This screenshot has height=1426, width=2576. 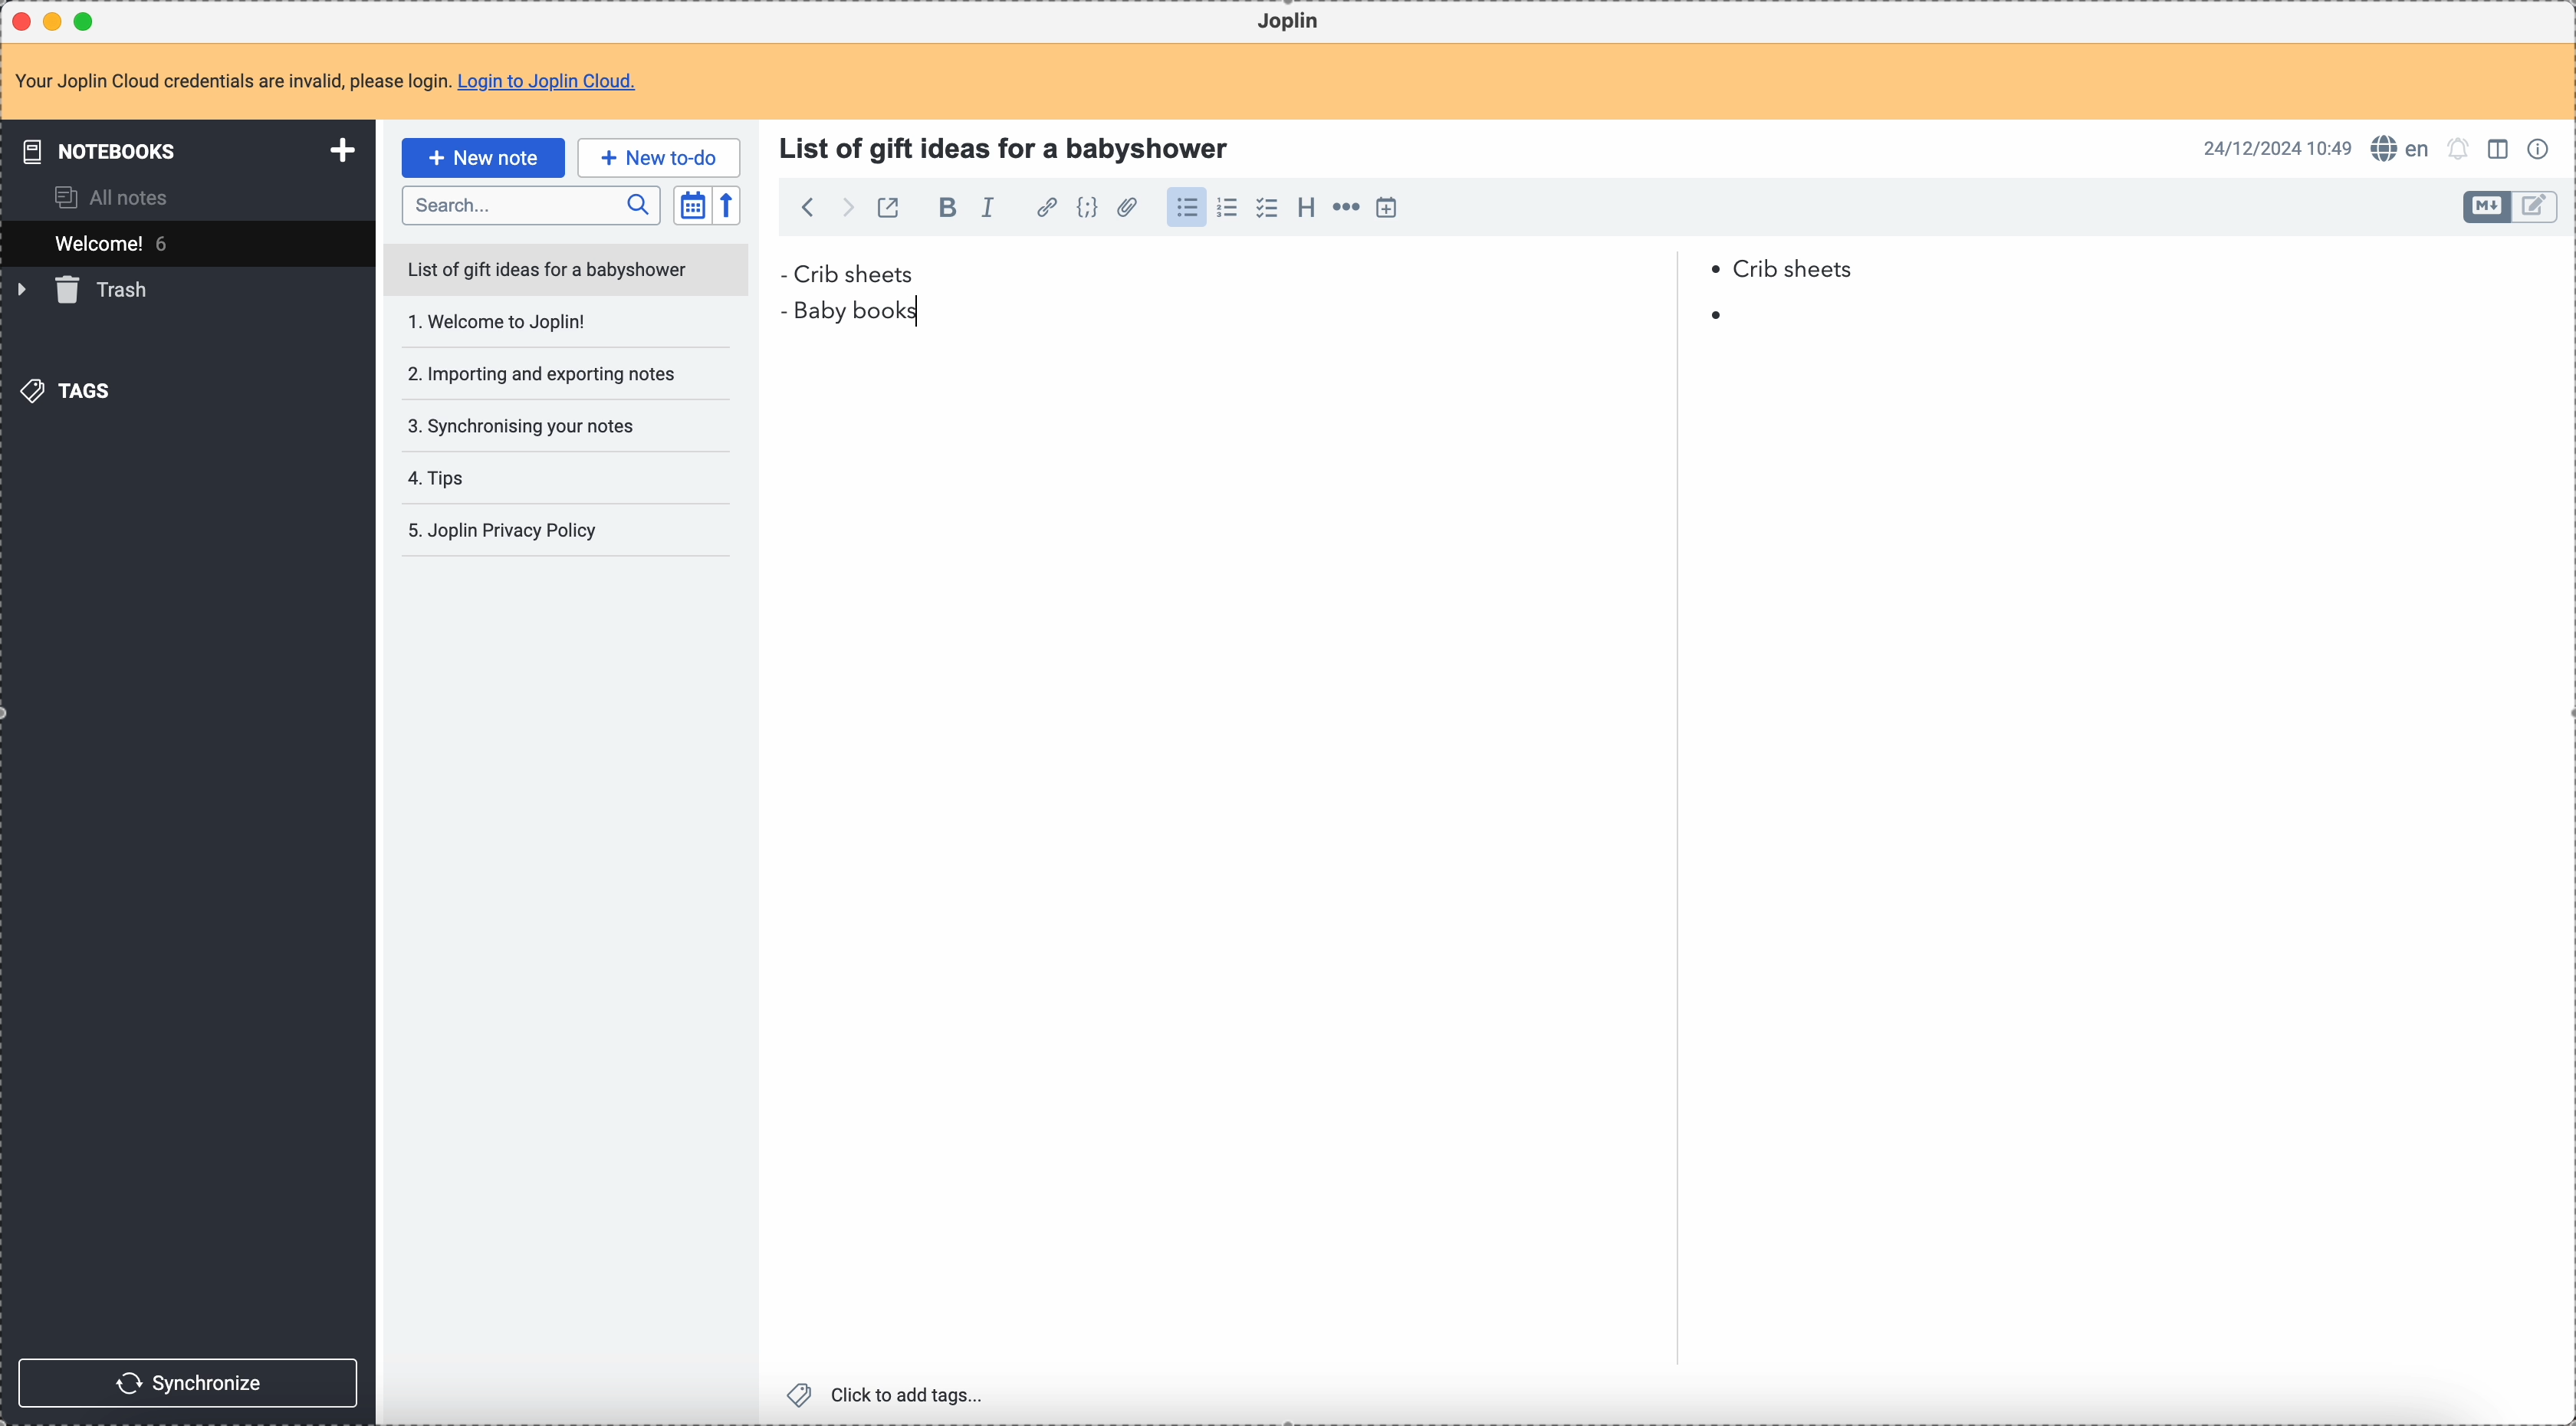 What do you see at coordinates (1130, 209) in the screenshot?
I see `attach file` at bounding box center [1130, 209].